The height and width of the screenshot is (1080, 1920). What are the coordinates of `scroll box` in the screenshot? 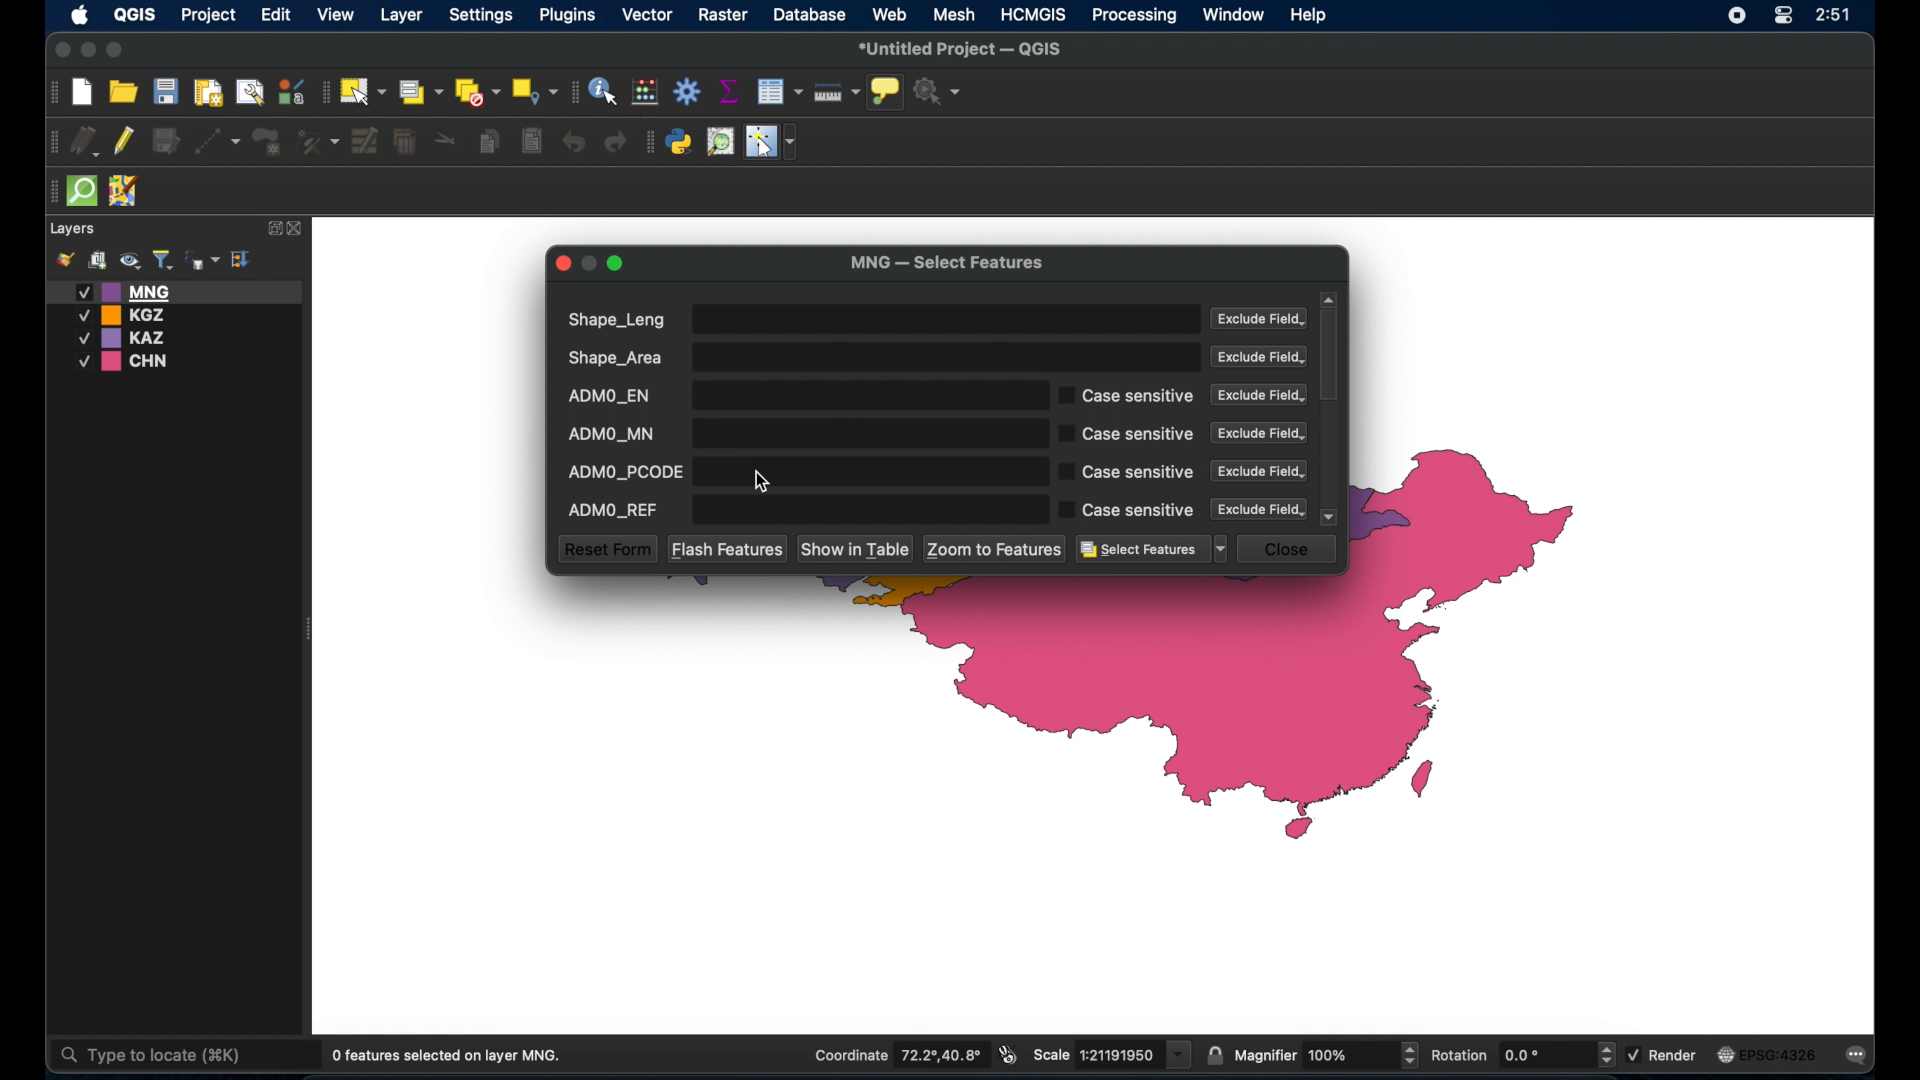 It's located at (1332, 357).